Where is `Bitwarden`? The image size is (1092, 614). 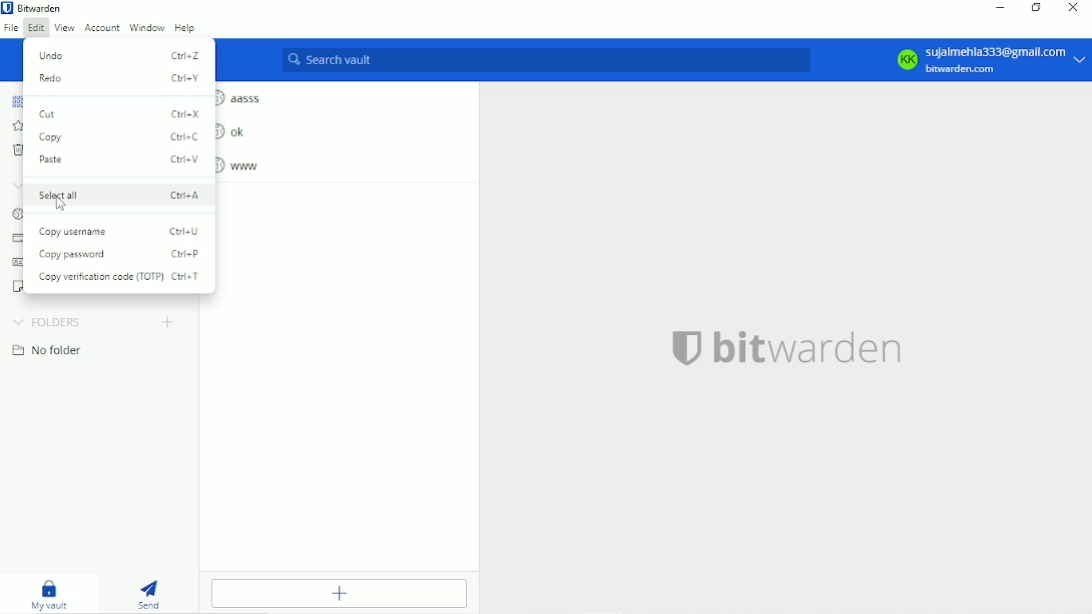 Bitwarden is located at coordinates (42, 8).